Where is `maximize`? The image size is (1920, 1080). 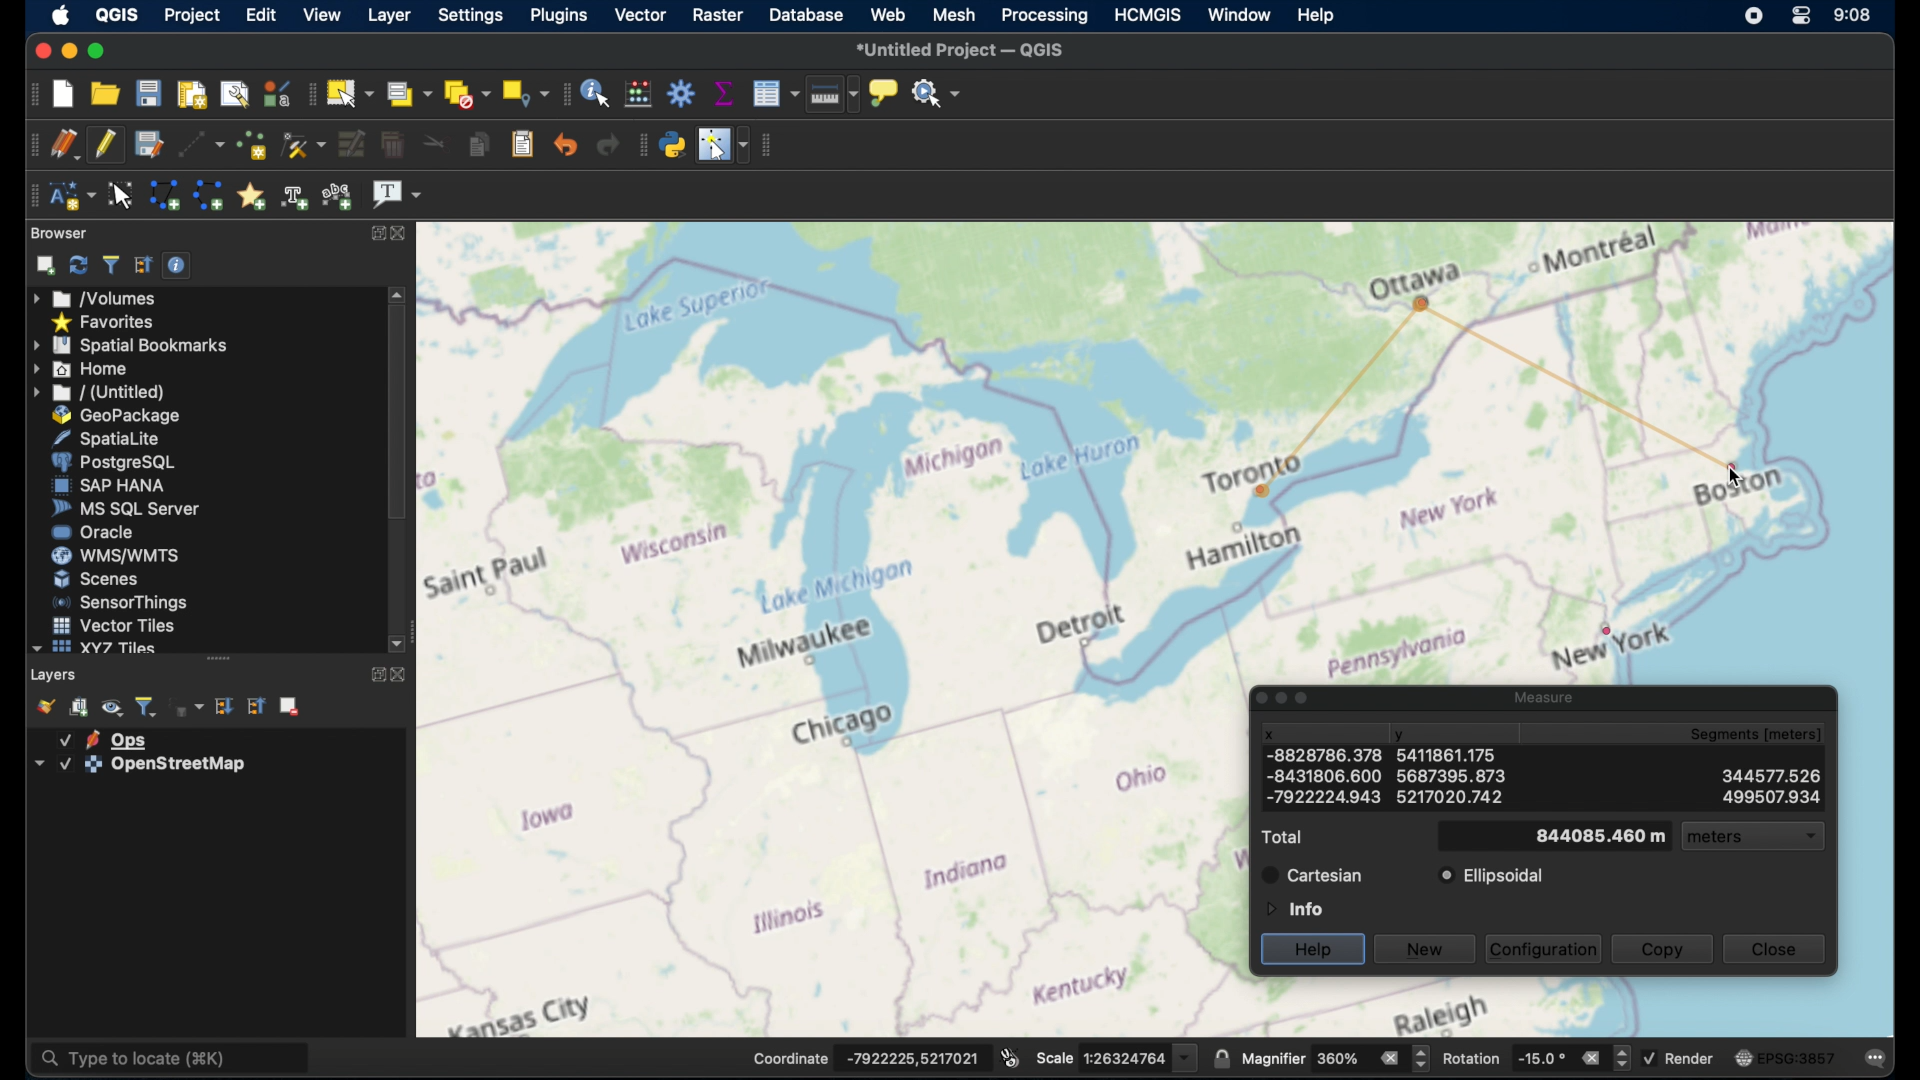
maximize is located at coordinates (374, 676).